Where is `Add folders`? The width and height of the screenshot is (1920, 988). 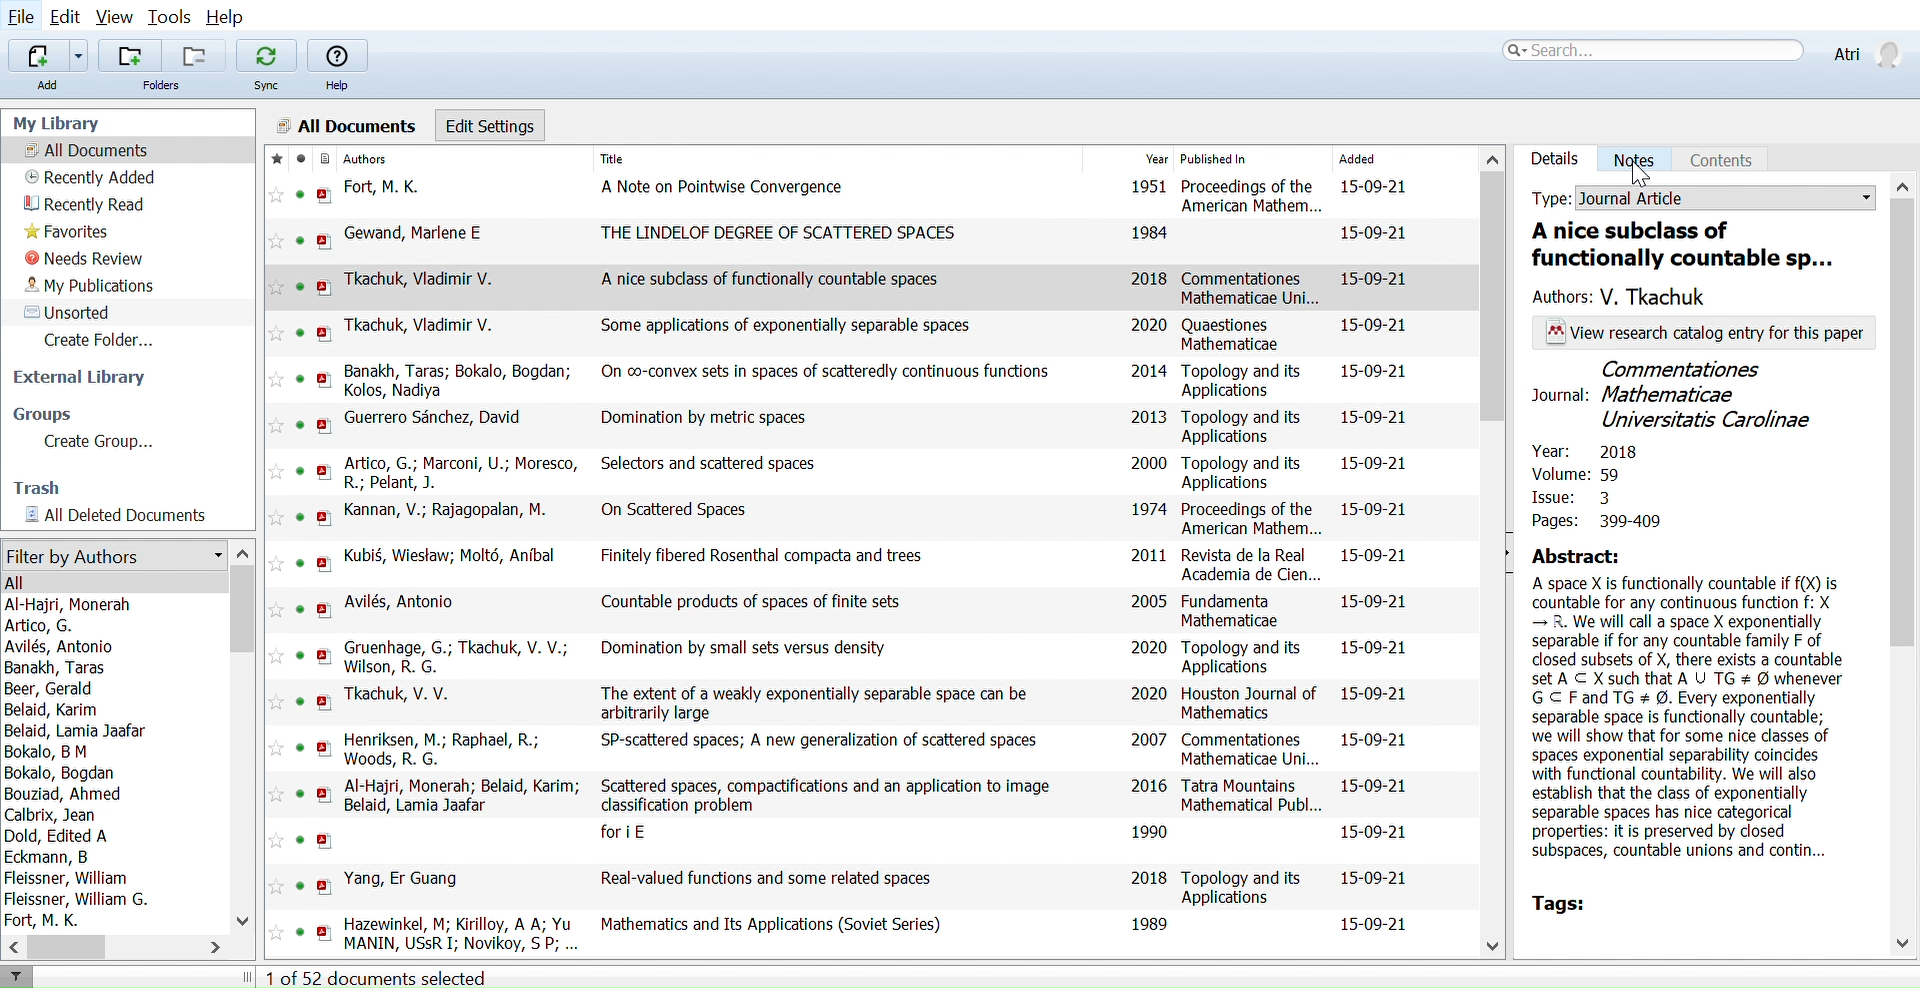
Add folders is located at coordinates (130, 56).